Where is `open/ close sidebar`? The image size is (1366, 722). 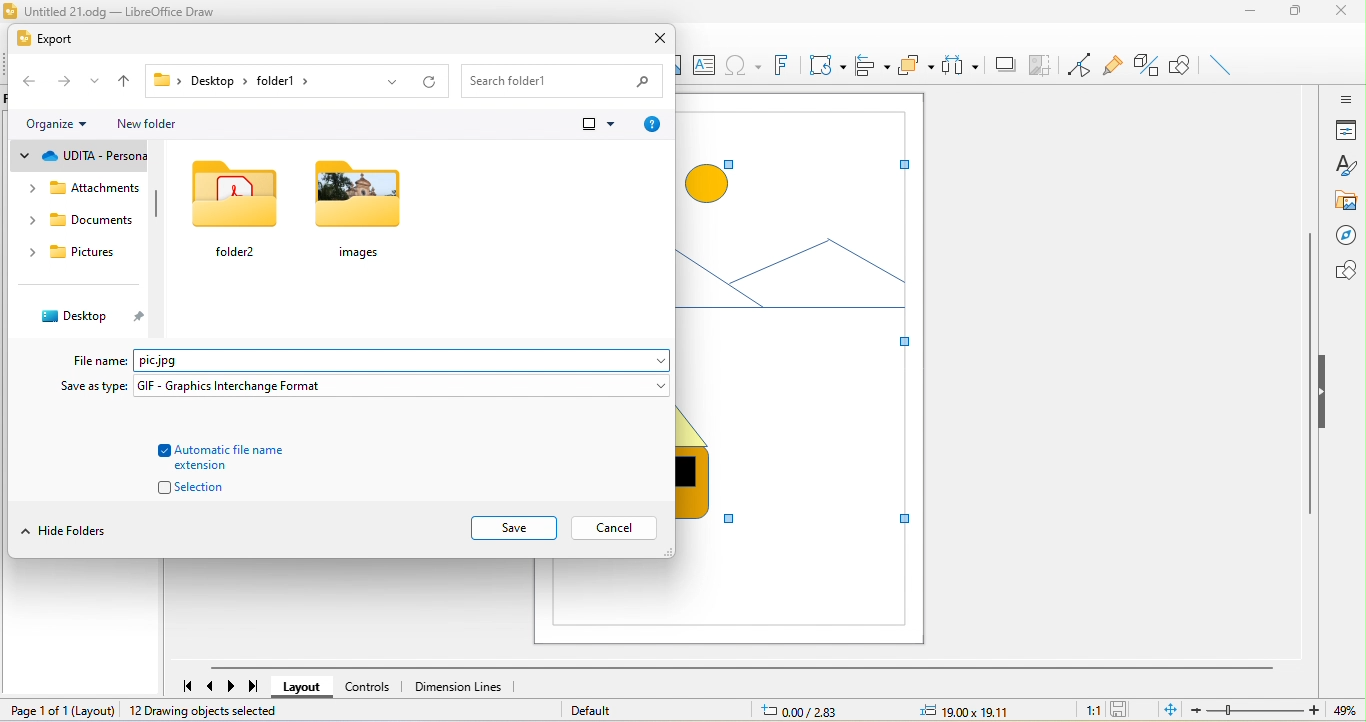
open/ close sidebar is located at coordinates (1344, 98).